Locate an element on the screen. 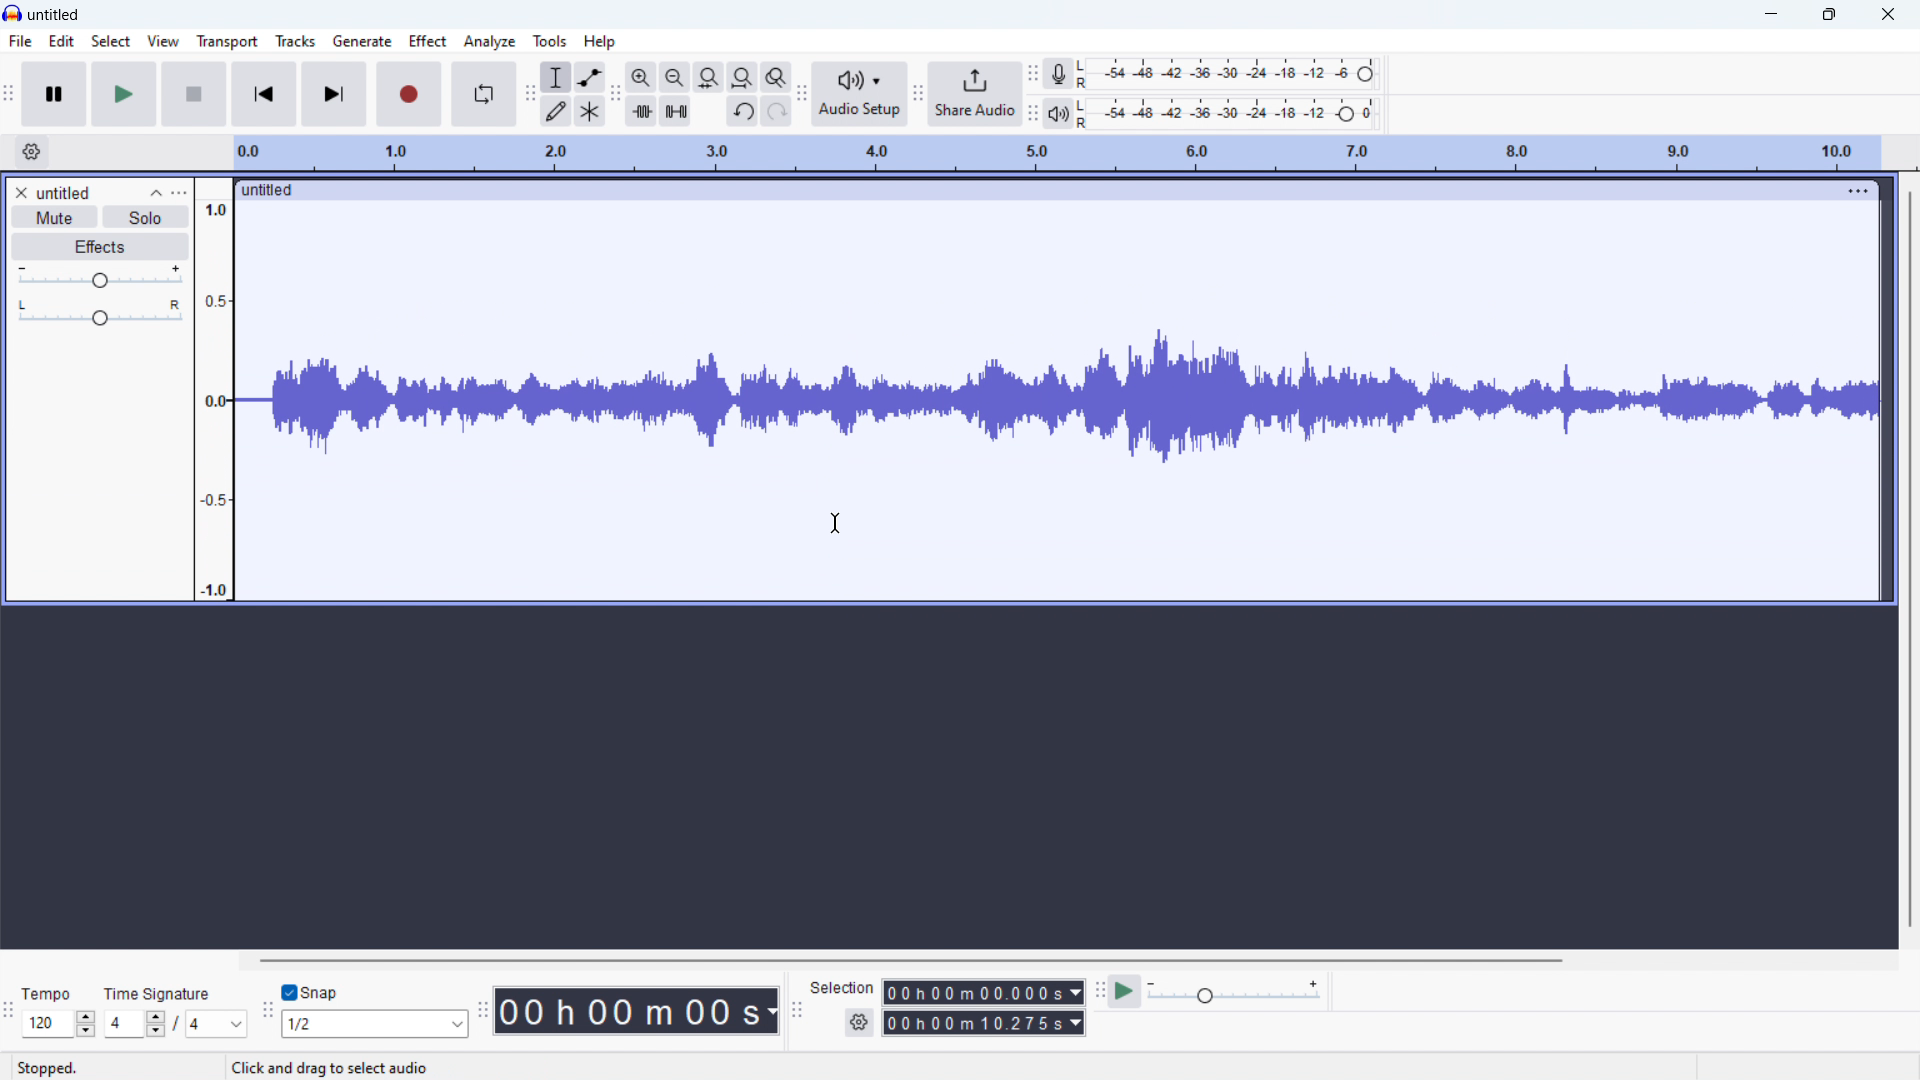 This screenshot has width=1920, height=1080. click to move is located at coordinates (1031, 189).